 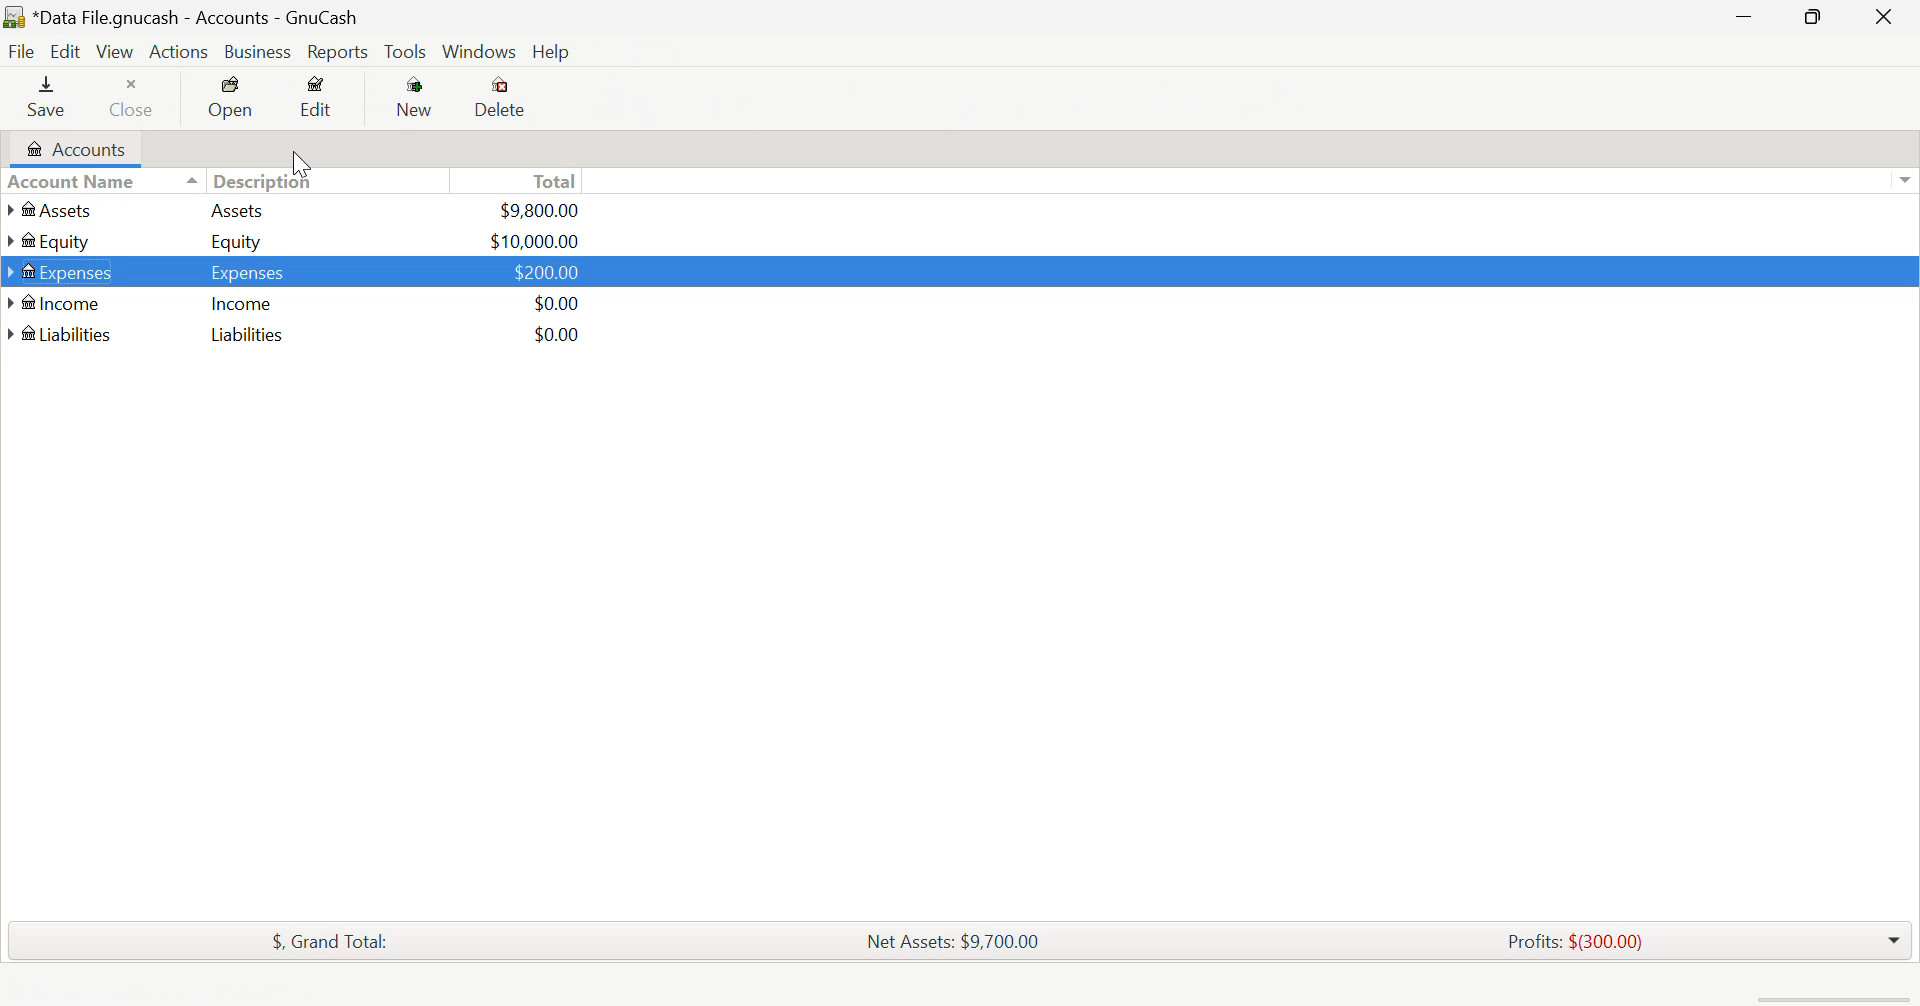 I want to click on Edit, so click(x=323, y=99).